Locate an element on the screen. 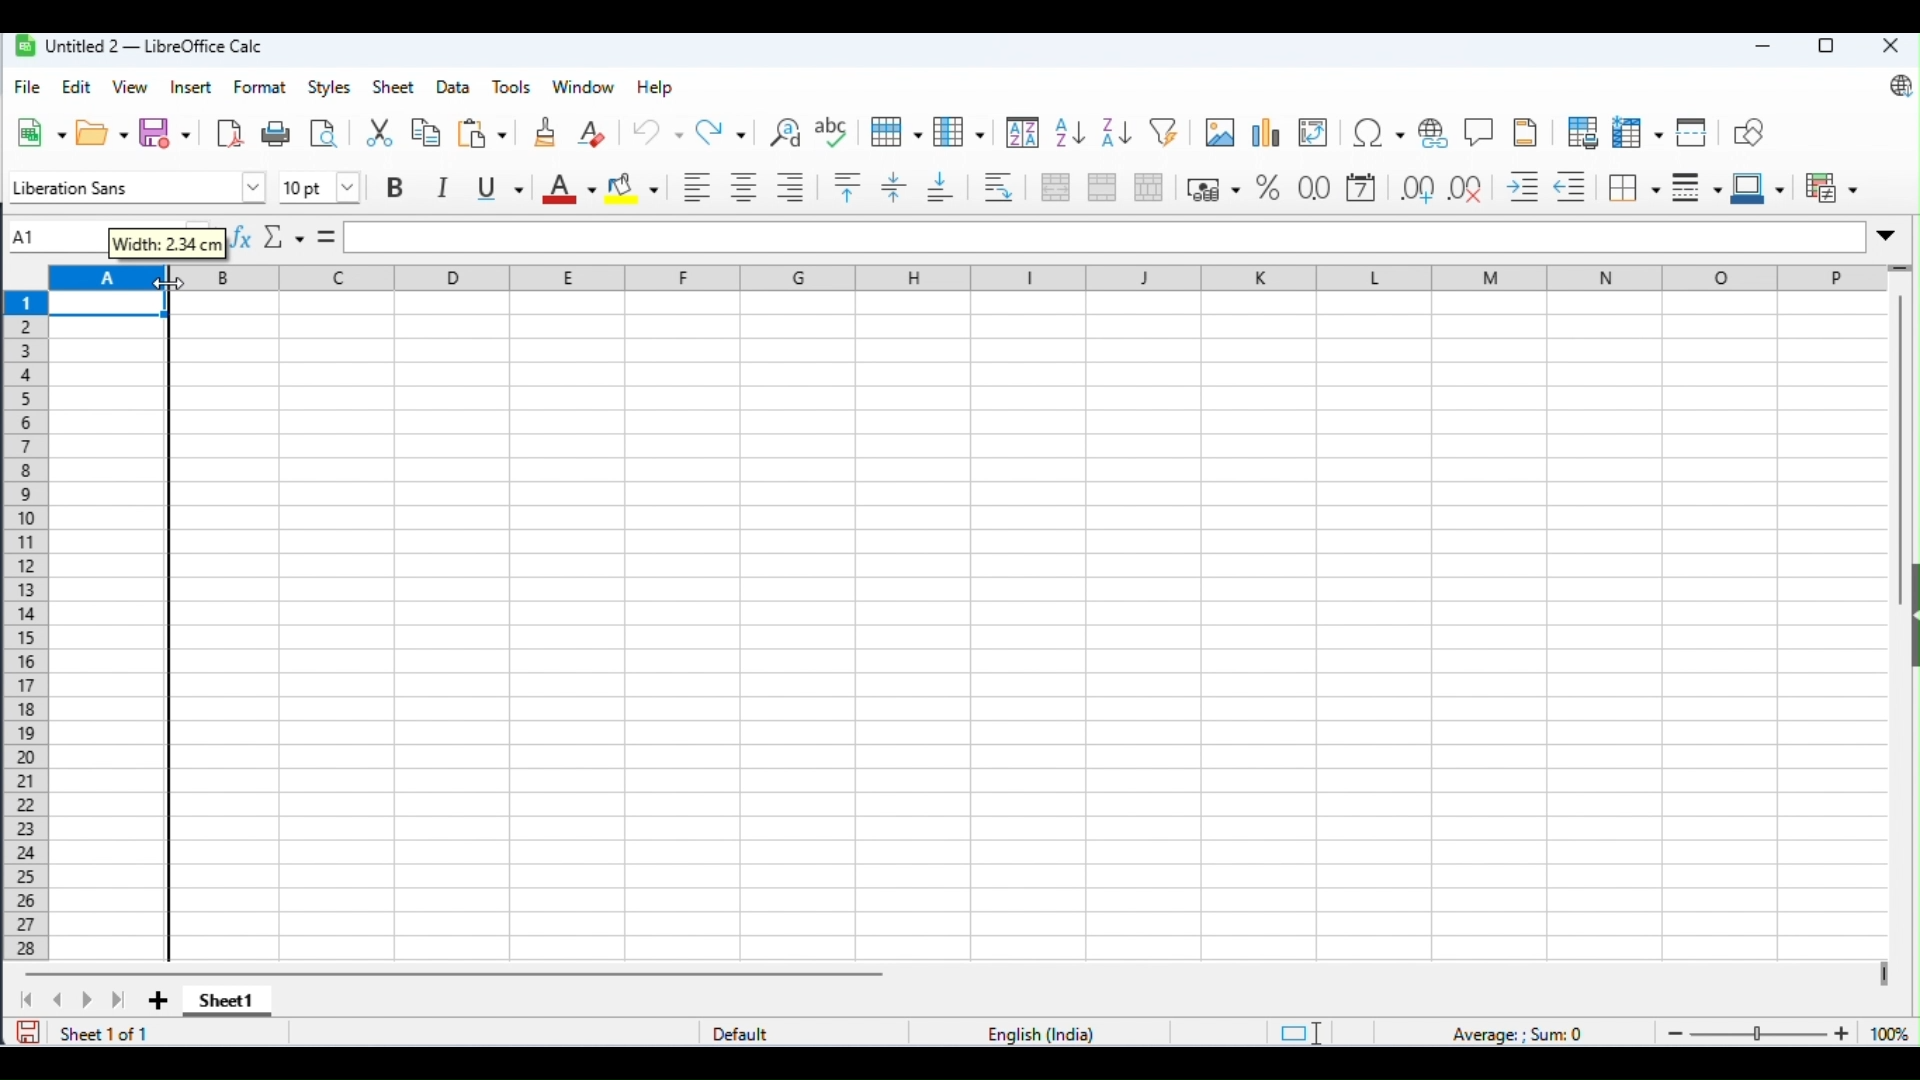  file is located at coordinates (28, 87).